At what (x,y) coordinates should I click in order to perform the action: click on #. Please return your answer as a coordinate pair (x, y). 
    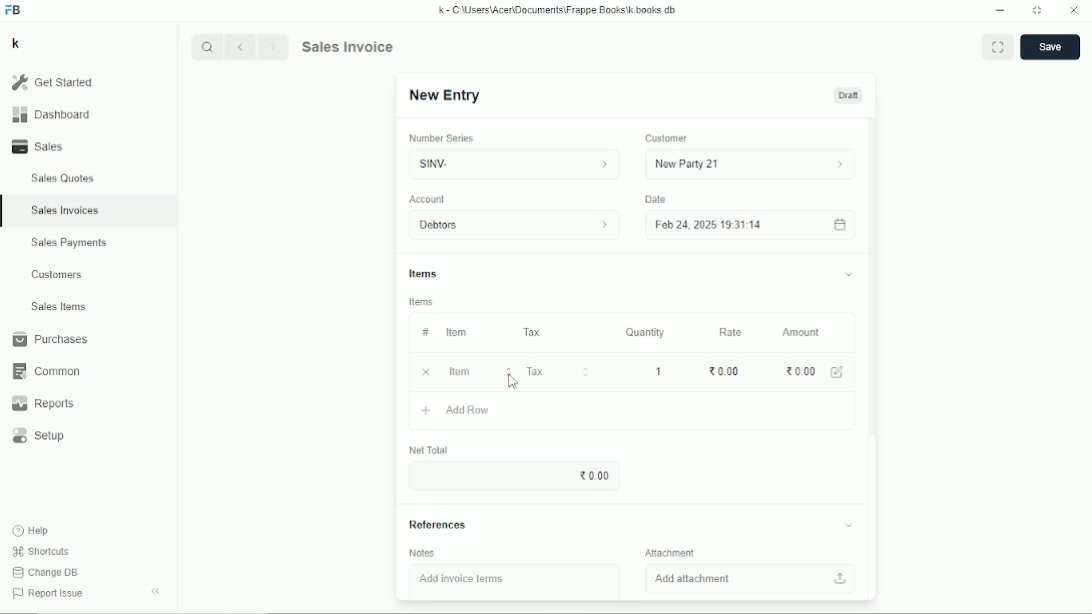
    Looking at the image, I should click on (424, 332).